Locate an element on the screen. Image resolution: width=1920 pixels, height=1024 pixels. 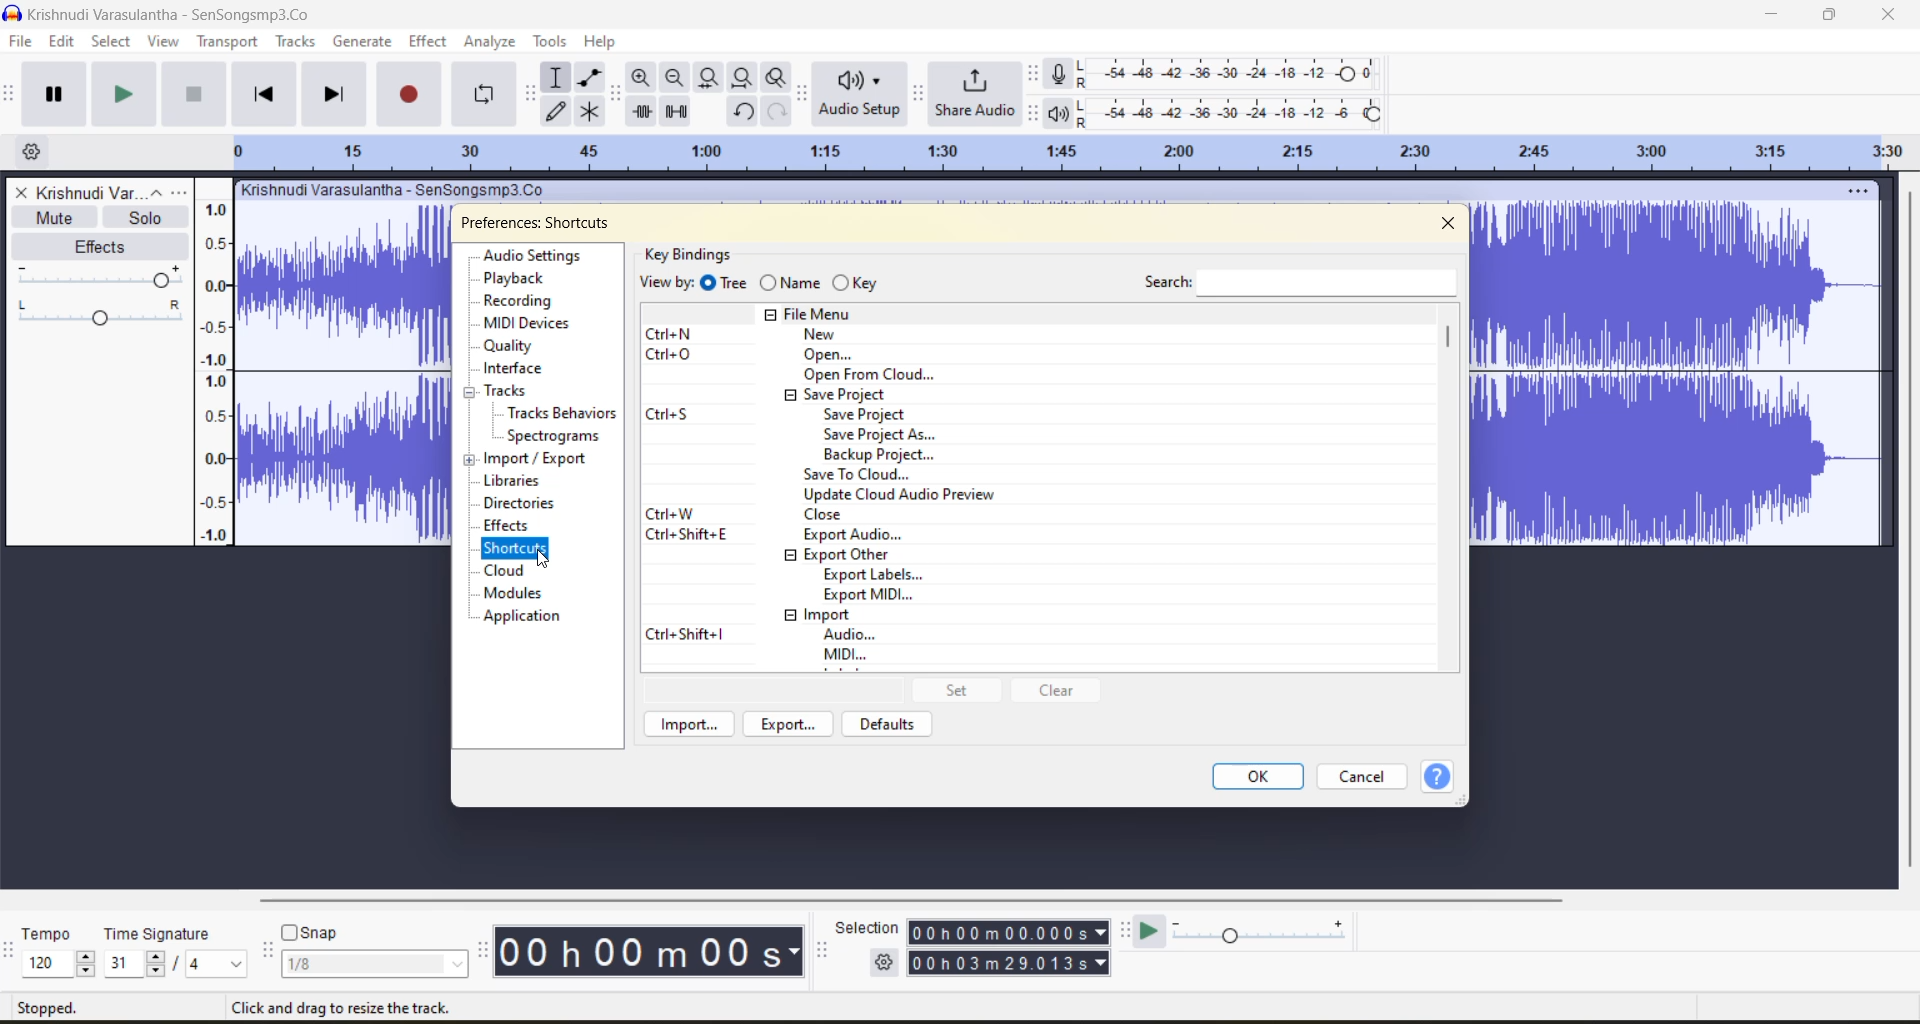
application is located at coordinates (523, 615).